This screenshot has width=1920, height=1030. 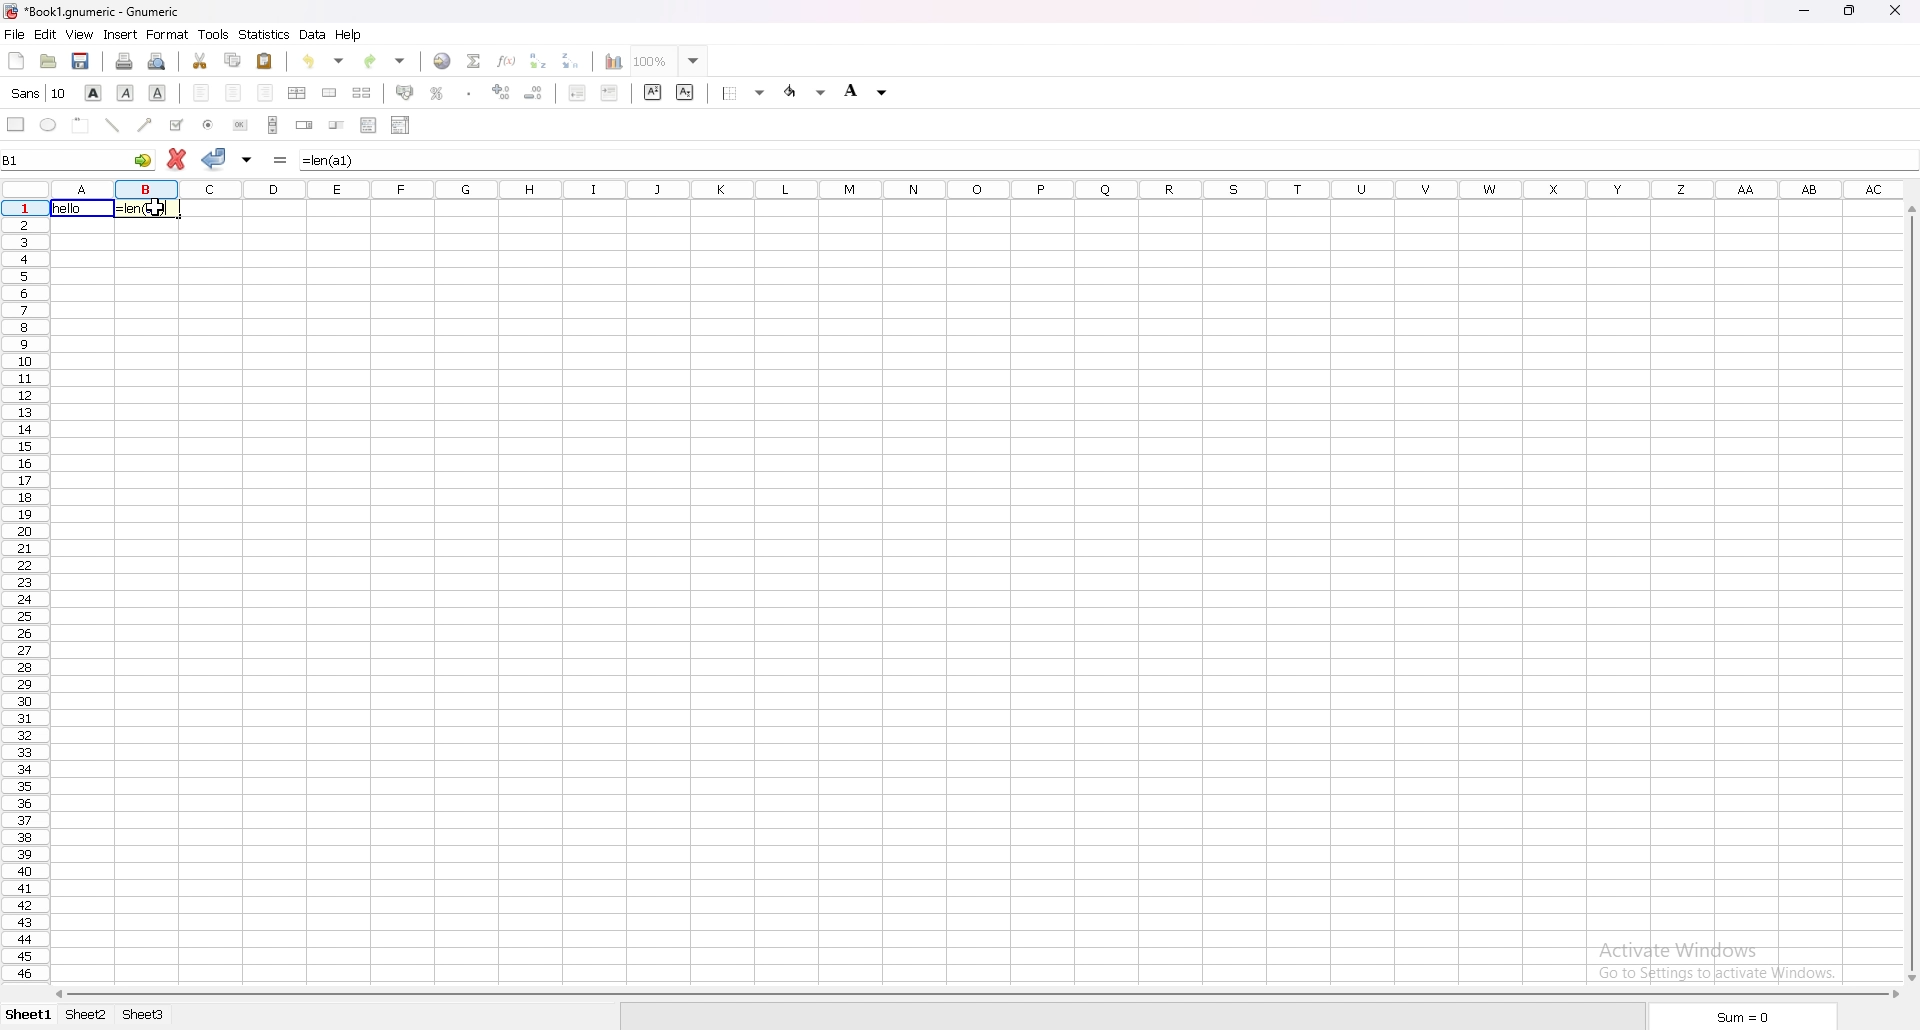 What do you see at coordinates (126, 94) in the screenshot?
I see `italic` at bounding box center [126, 94].